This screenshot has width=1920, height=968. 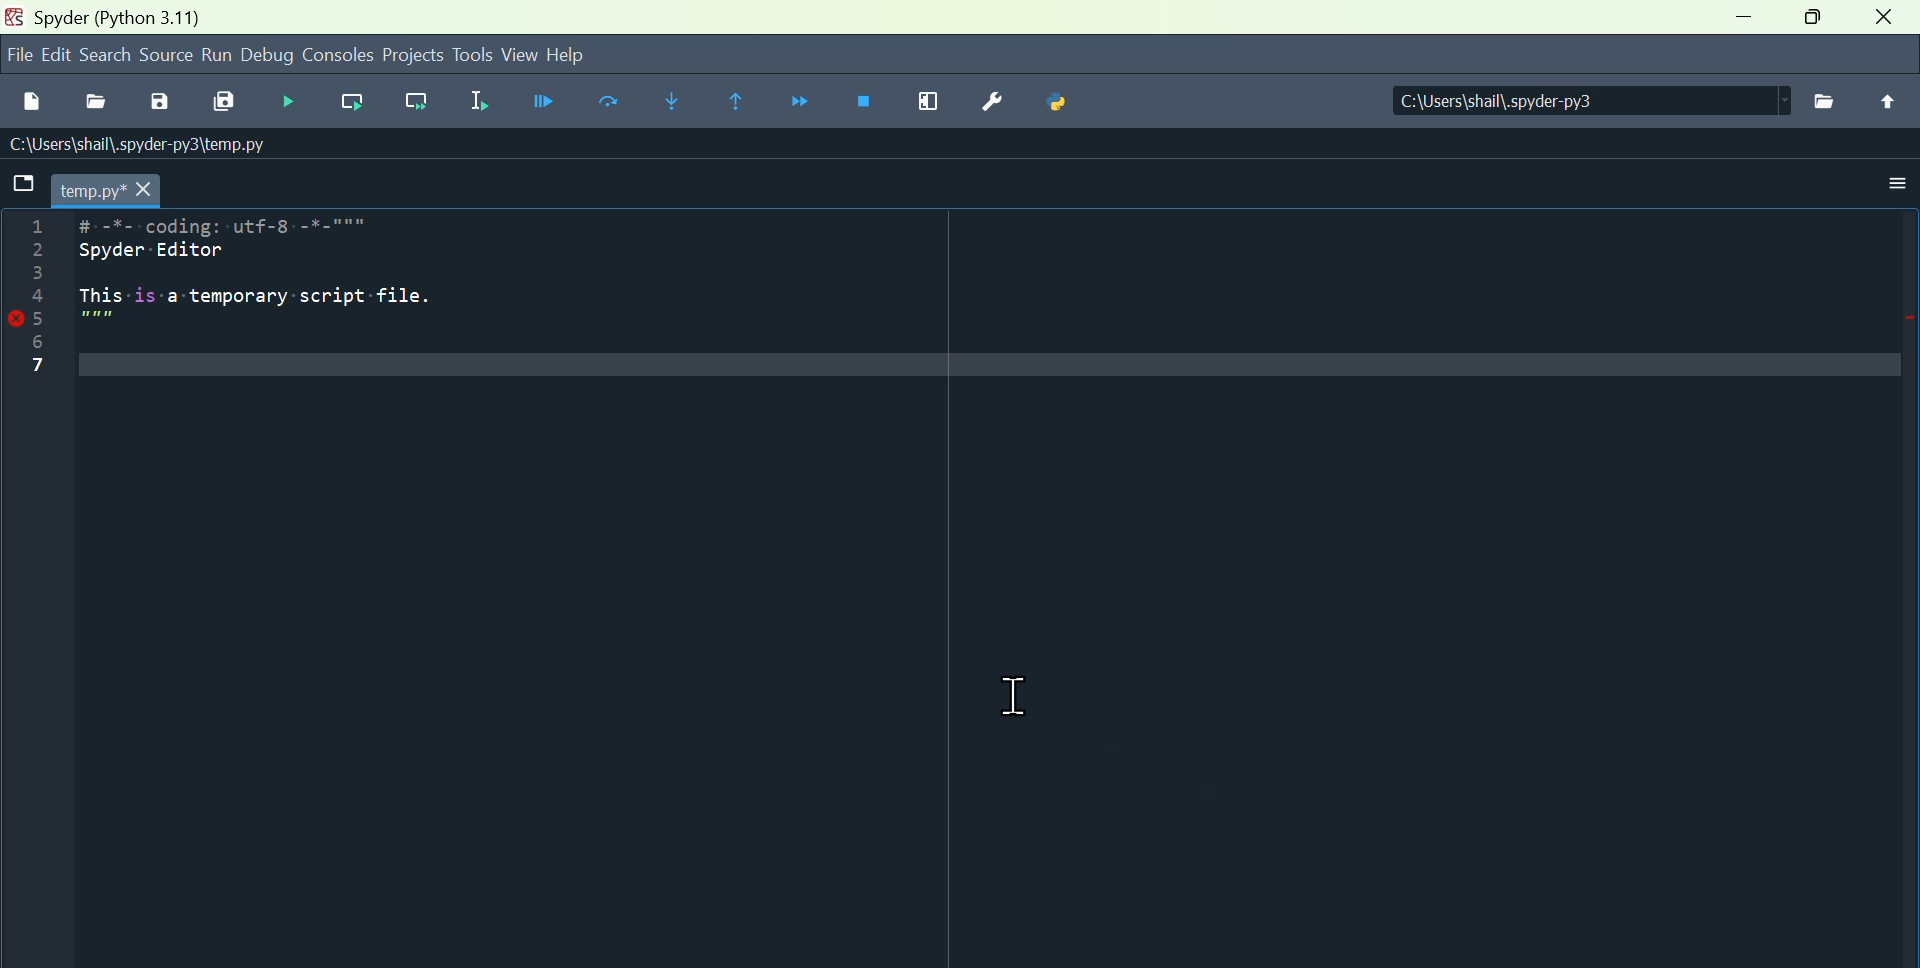 What do you see at coordinates (413, 55) in the screenshot?
I see `Project` at bounding box center [413, 55].